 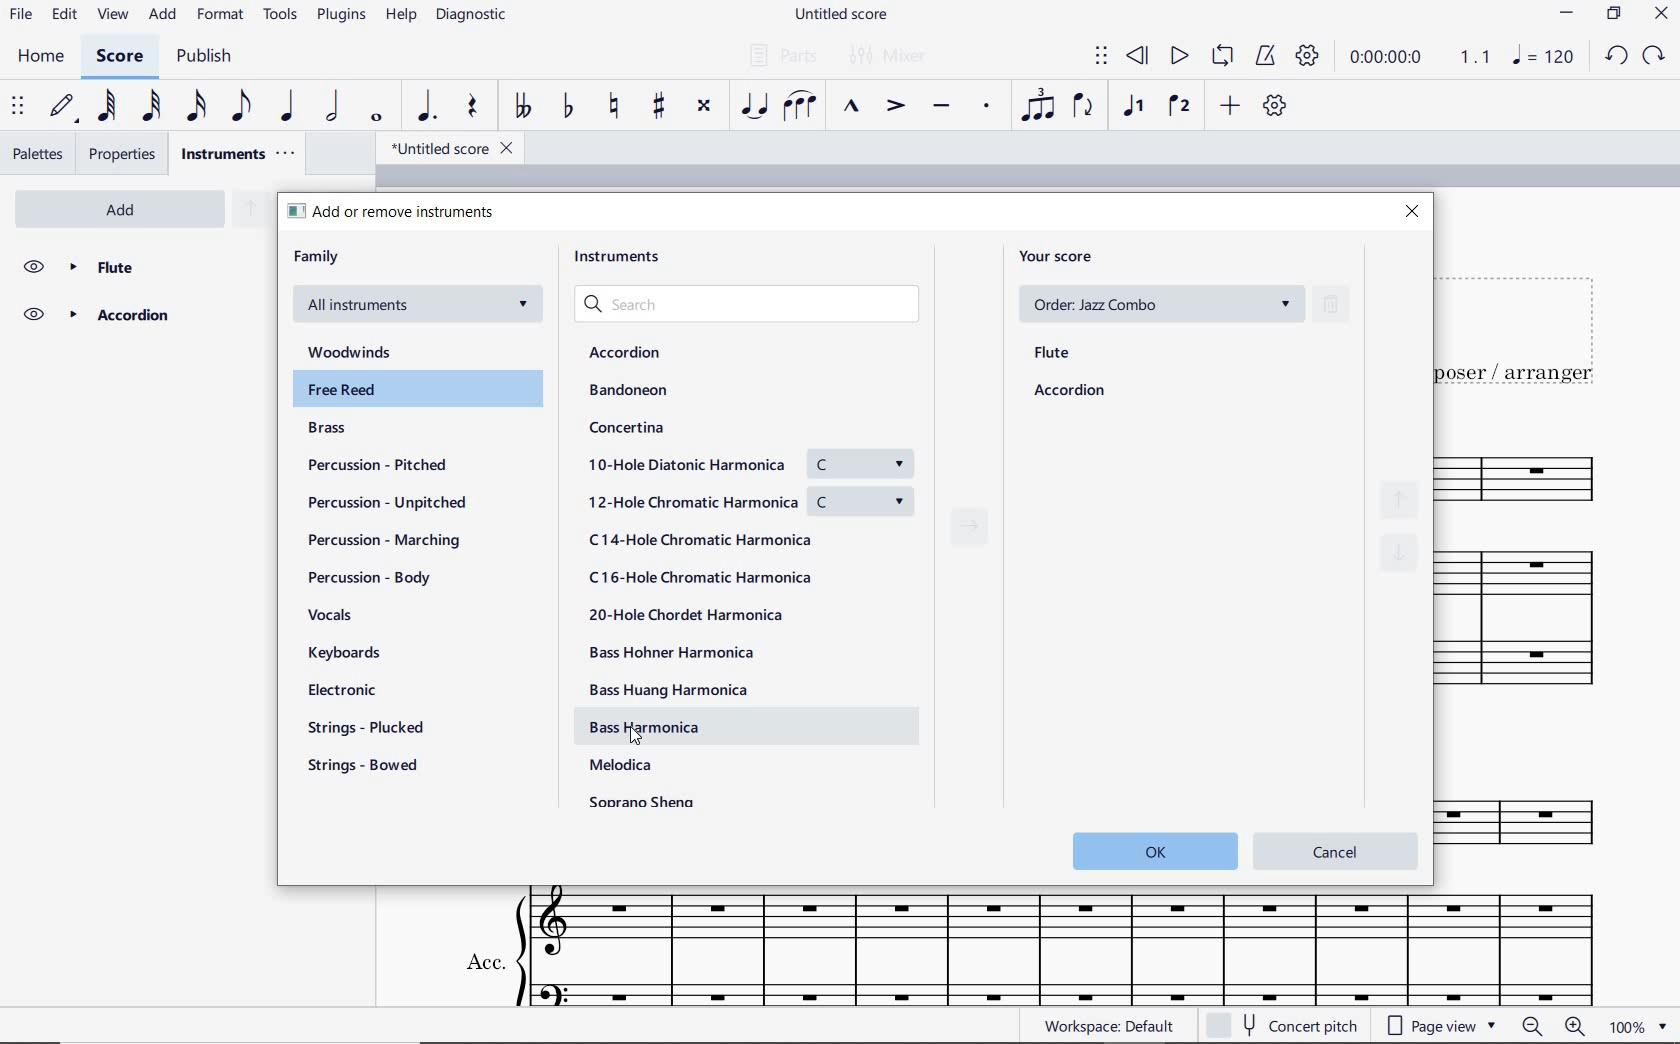 What do you see at coordinates (38, 154) in the screenshot?
I see `palettes` at bounding box center [38, 154].